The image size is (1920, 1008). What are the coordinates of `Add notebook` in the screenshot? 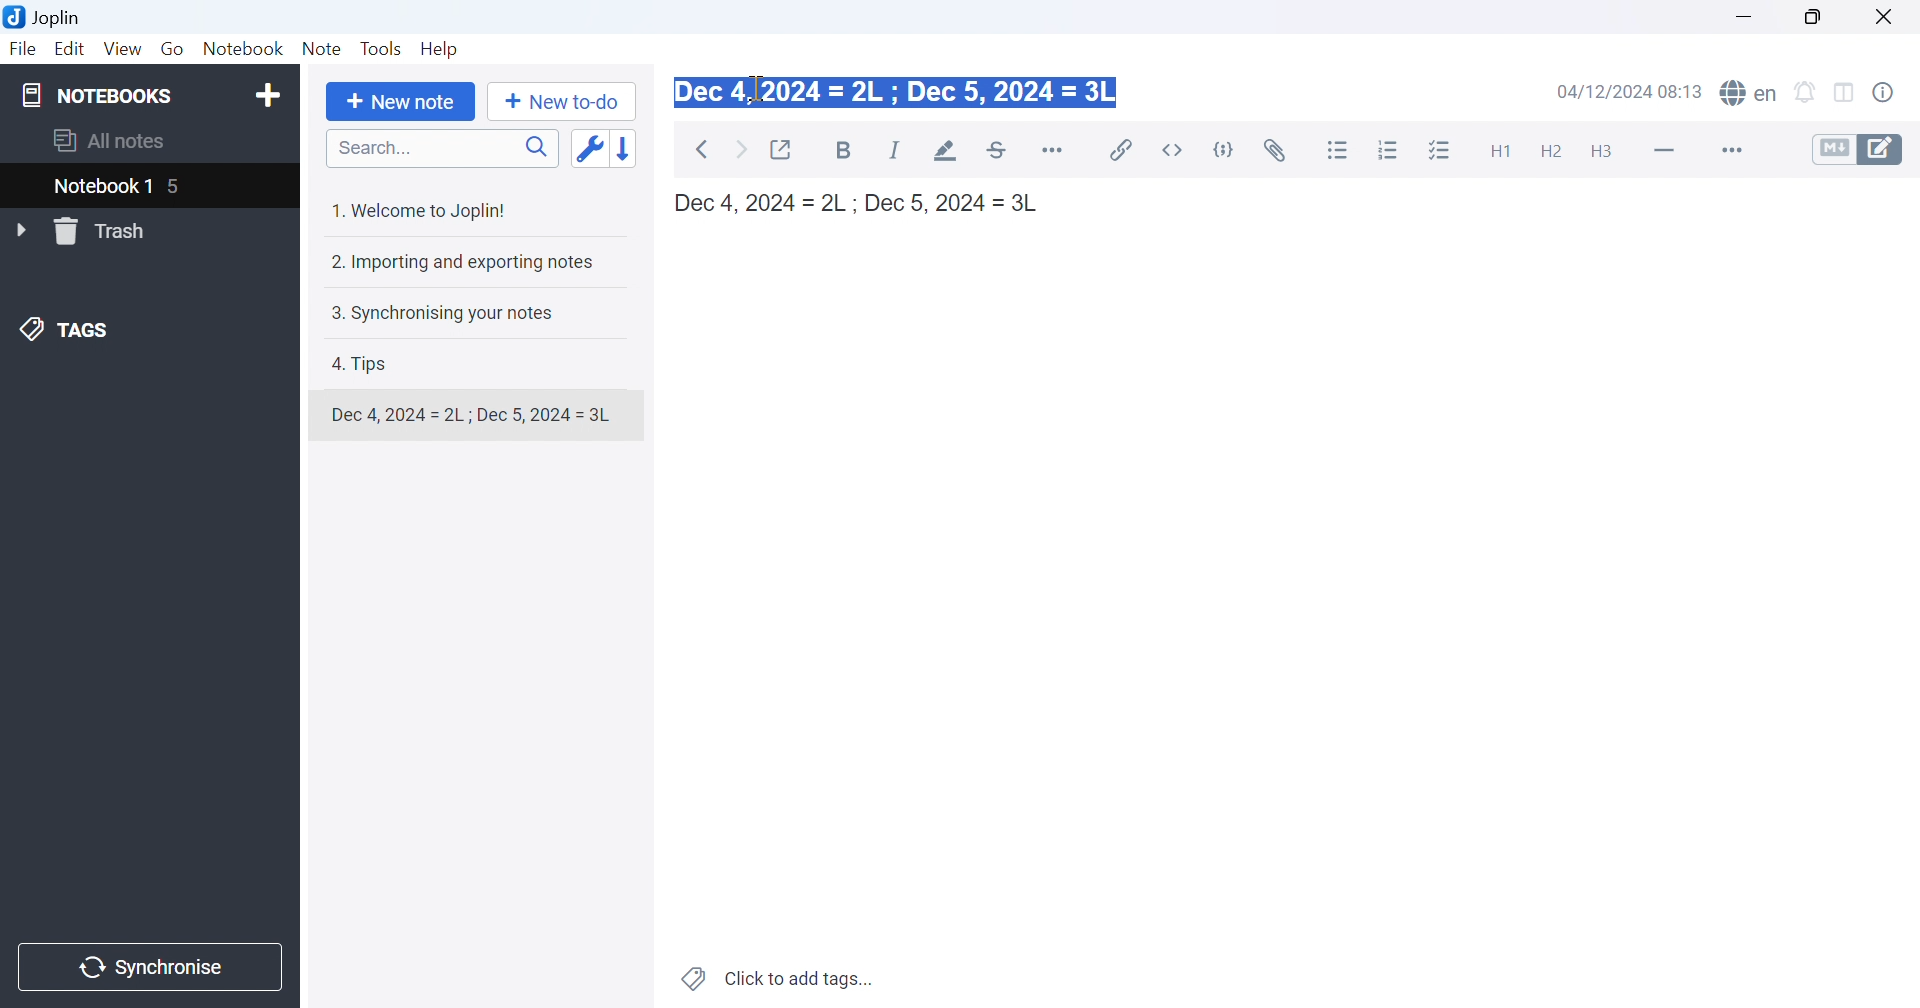 It's located at (265, 96).